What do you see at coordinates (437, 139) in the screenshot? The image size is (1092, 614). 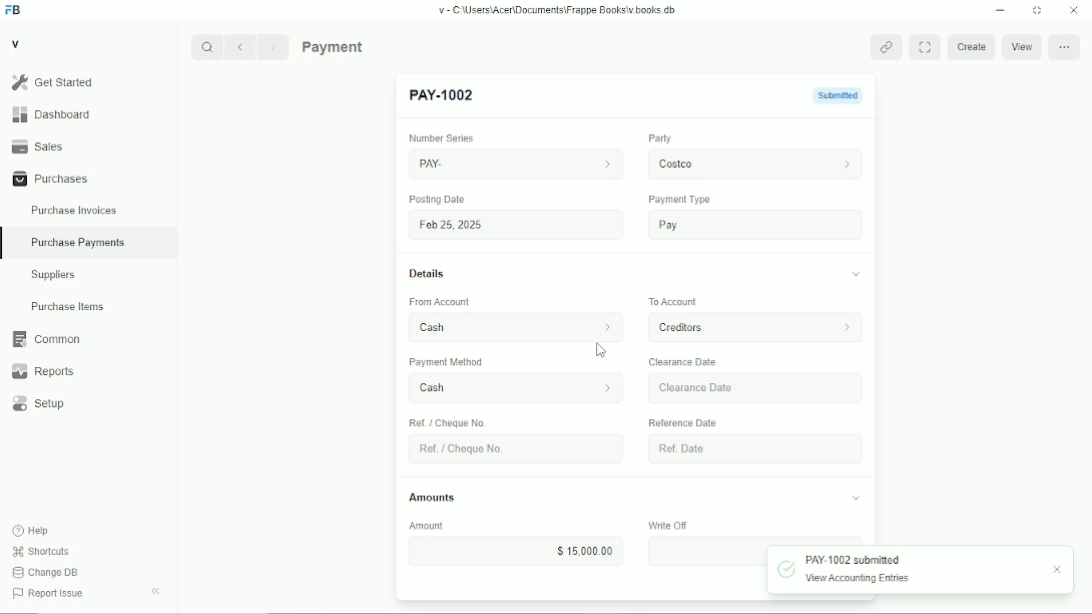 I see `number series` at bounding box center [437, 139].